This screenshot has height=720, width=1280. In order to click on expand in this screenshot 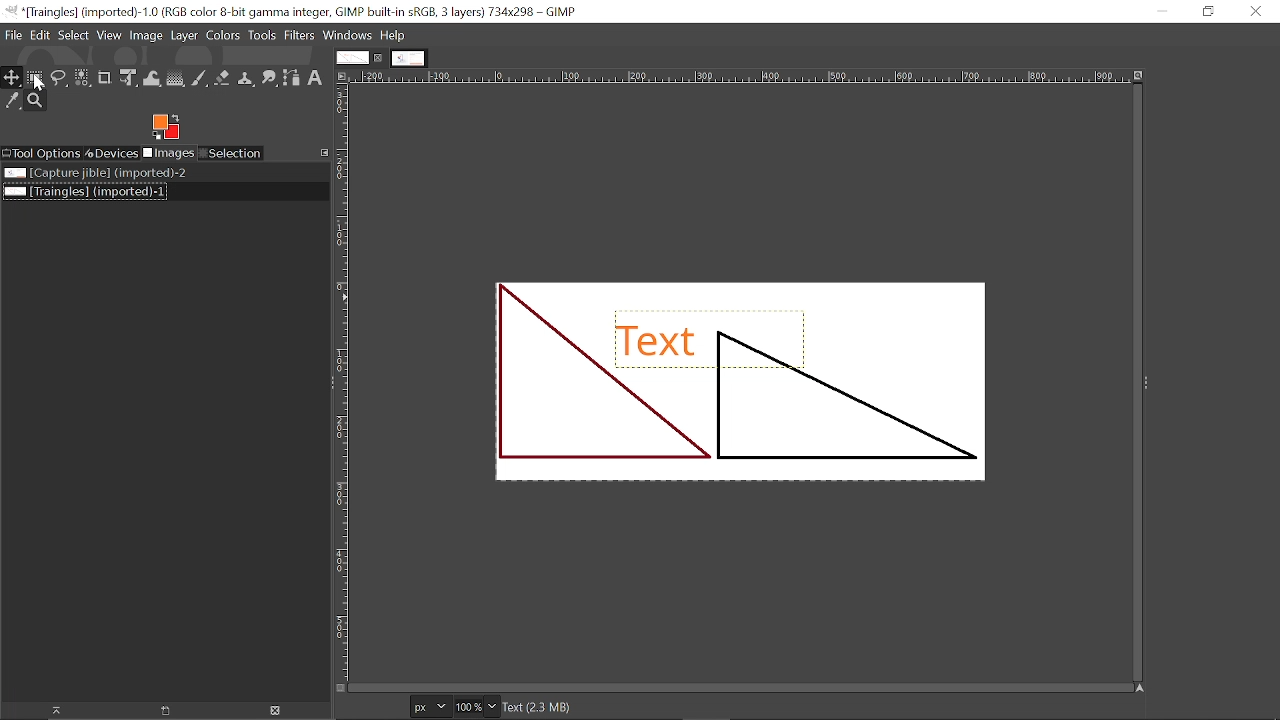, I will do `click(1145, 380)`.